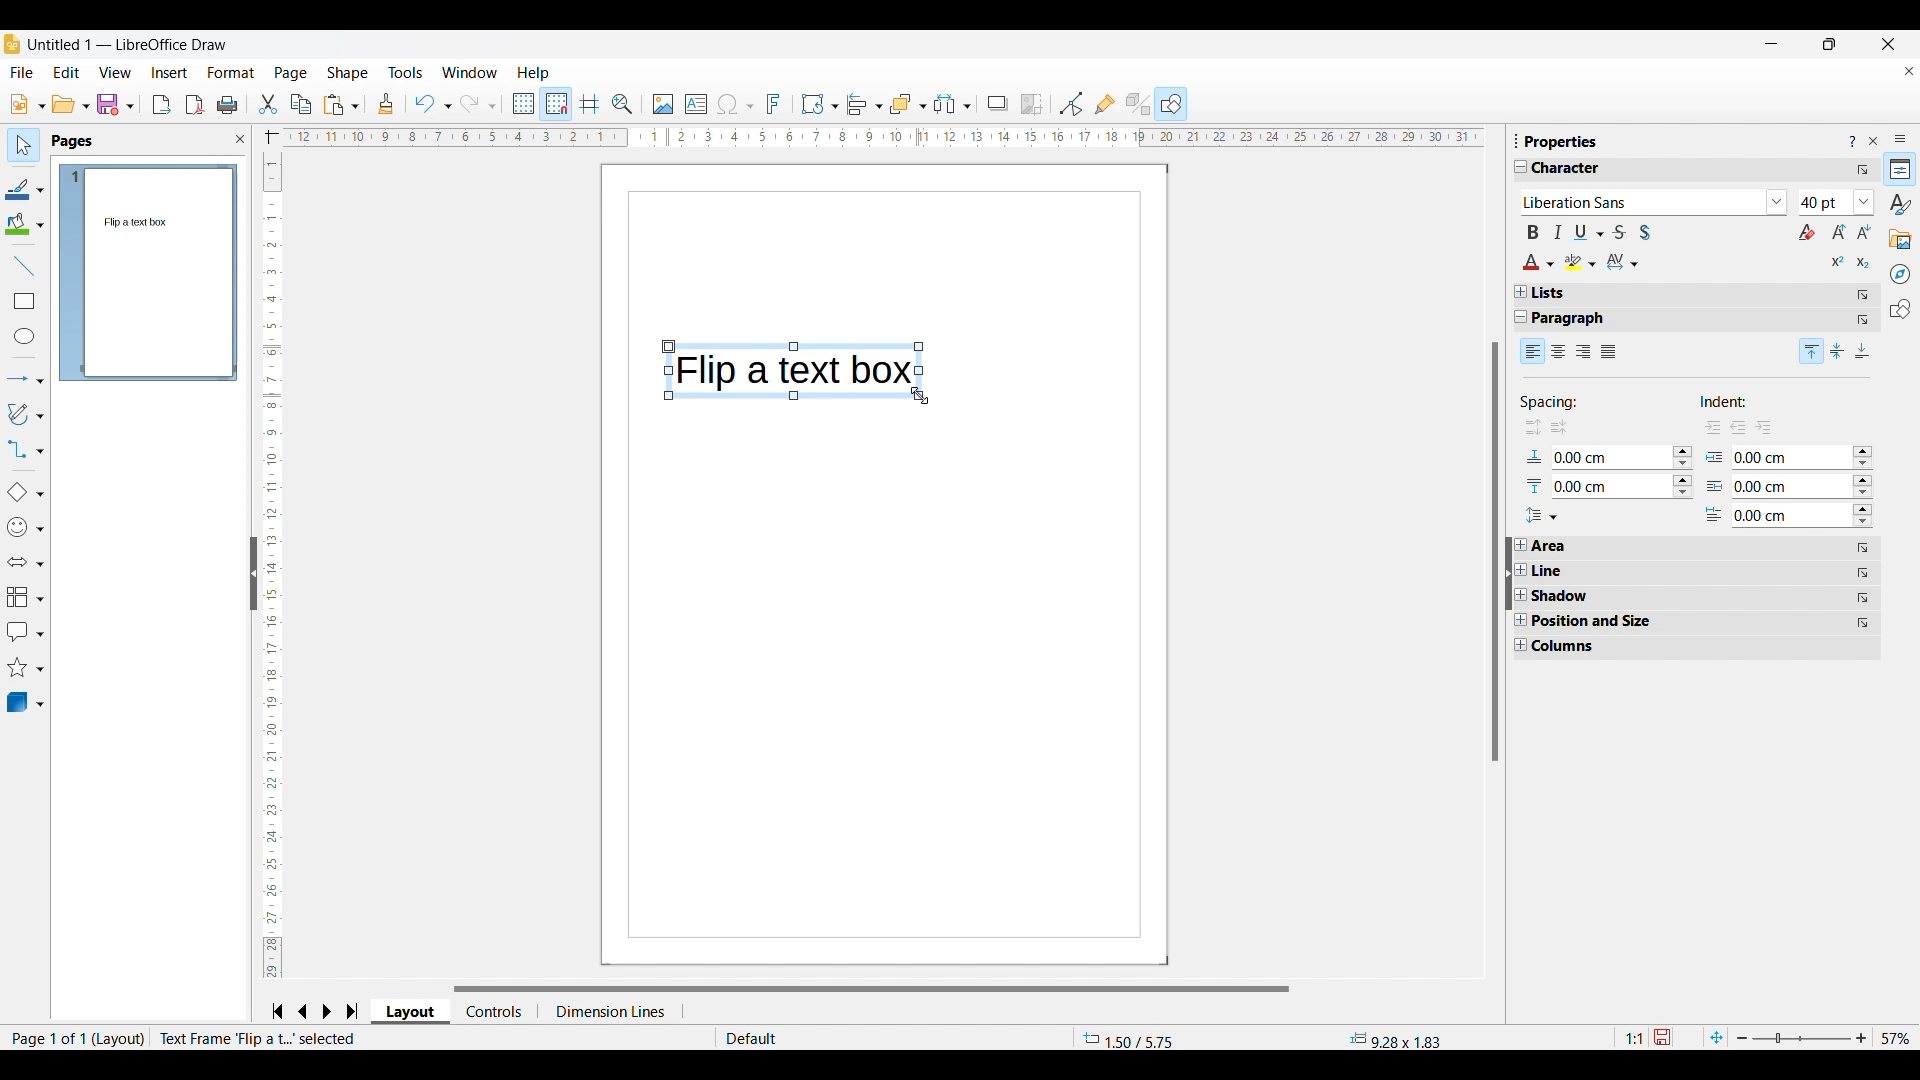 The height and width of the screenshot is (1080, 1920). Describe the element at coordinates (1840, 231) in the screenshot. I see `Increase font size` at that location.